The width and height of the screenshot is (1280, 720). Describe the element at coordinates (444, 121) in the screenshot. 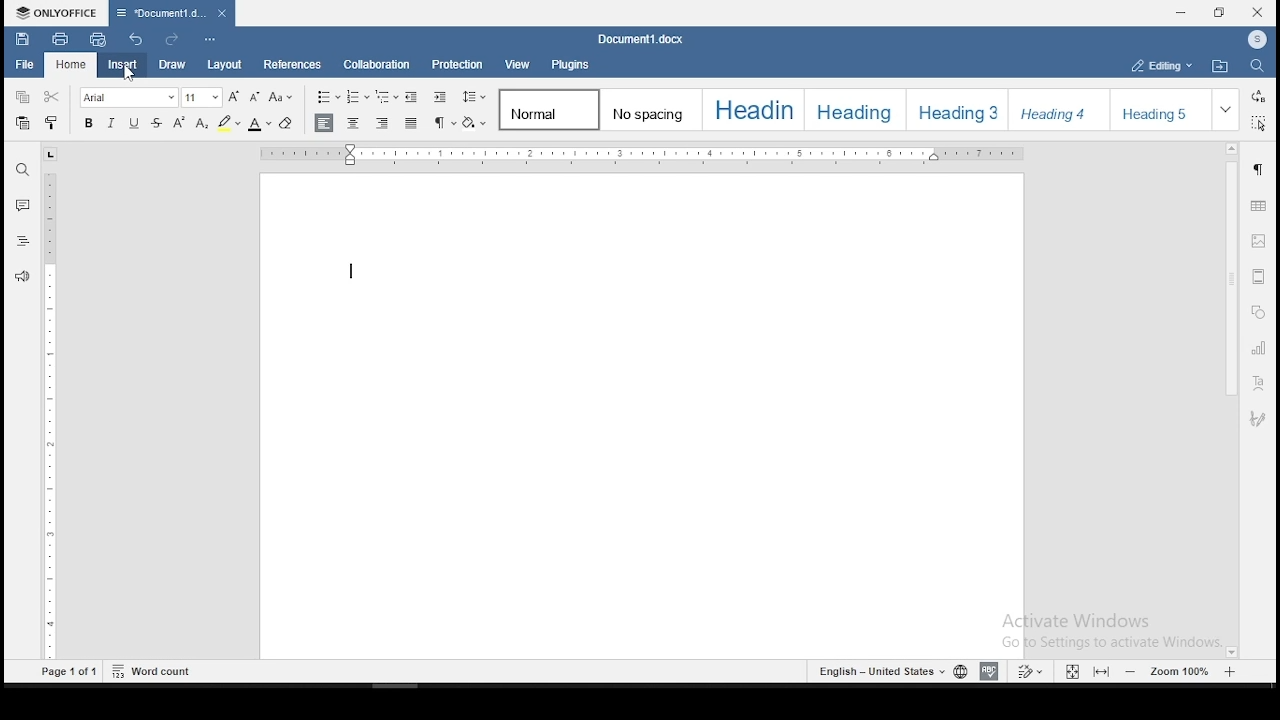

I see `non printing characters` at that location.